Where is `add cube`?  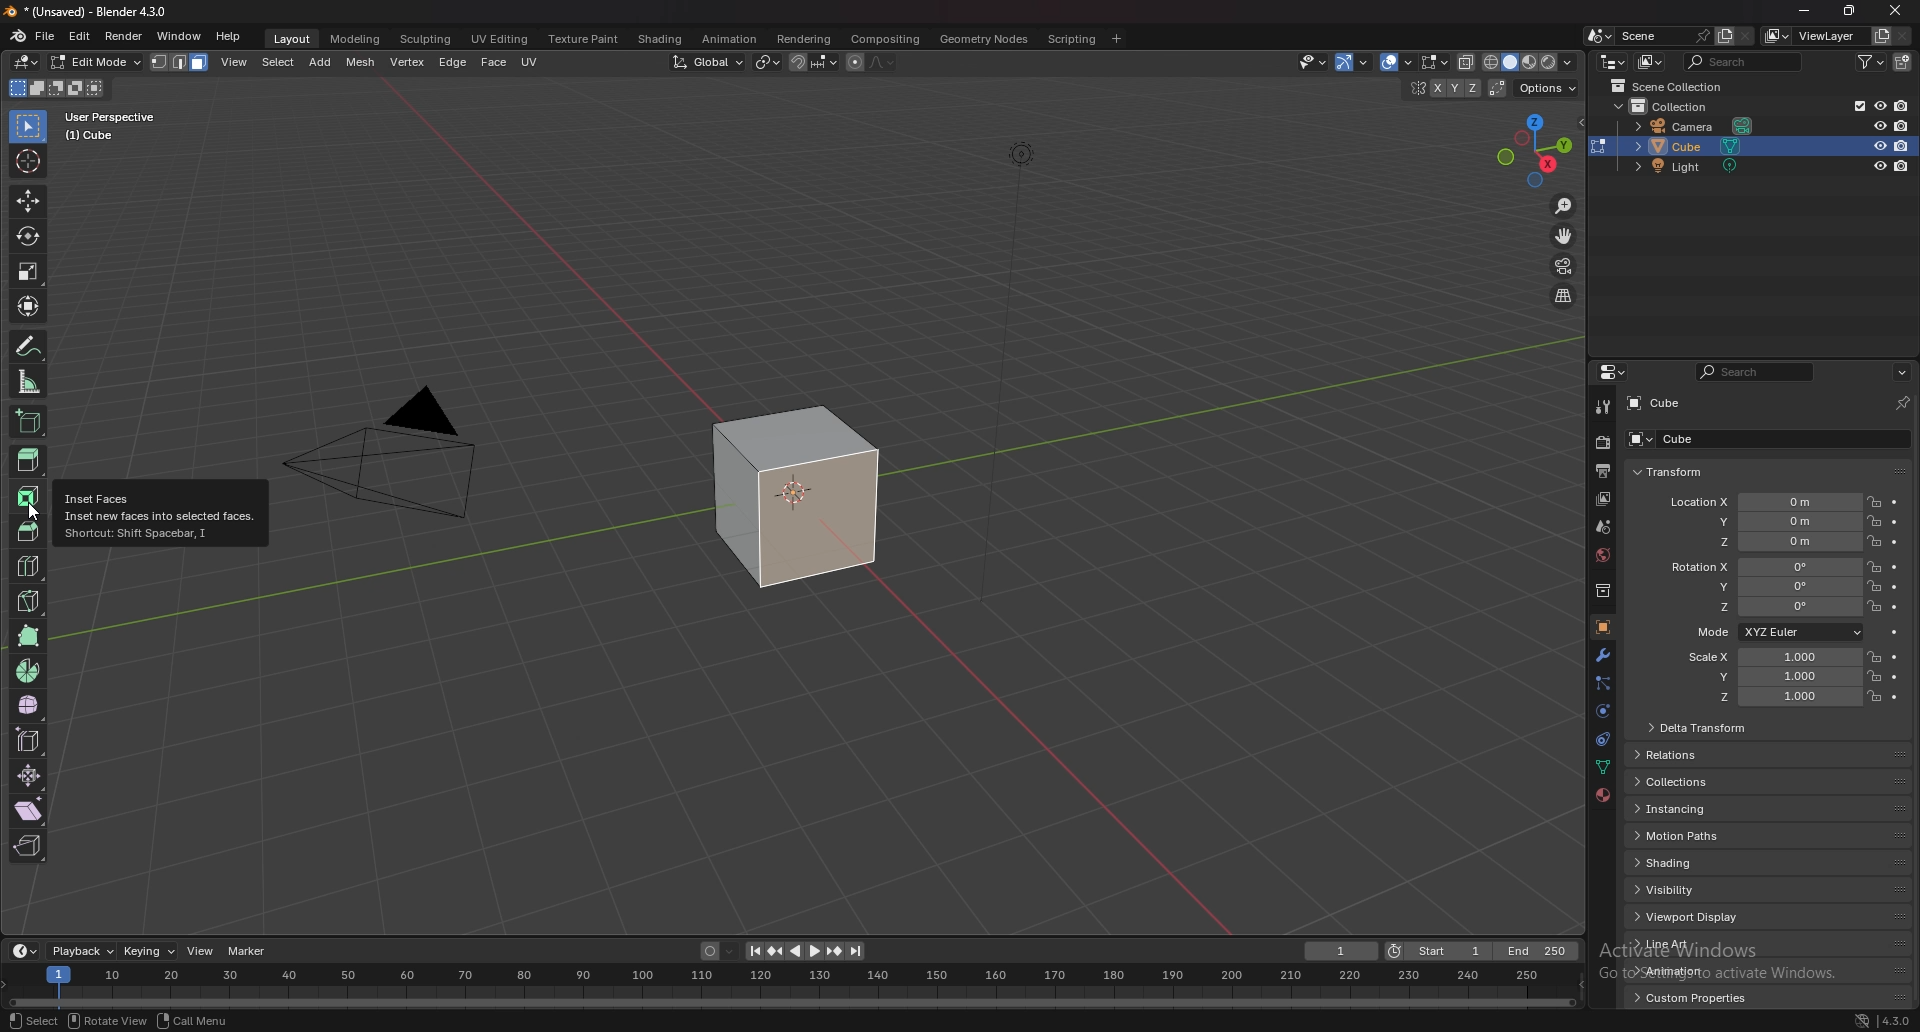 add cube is located at coordinates (28, 420).